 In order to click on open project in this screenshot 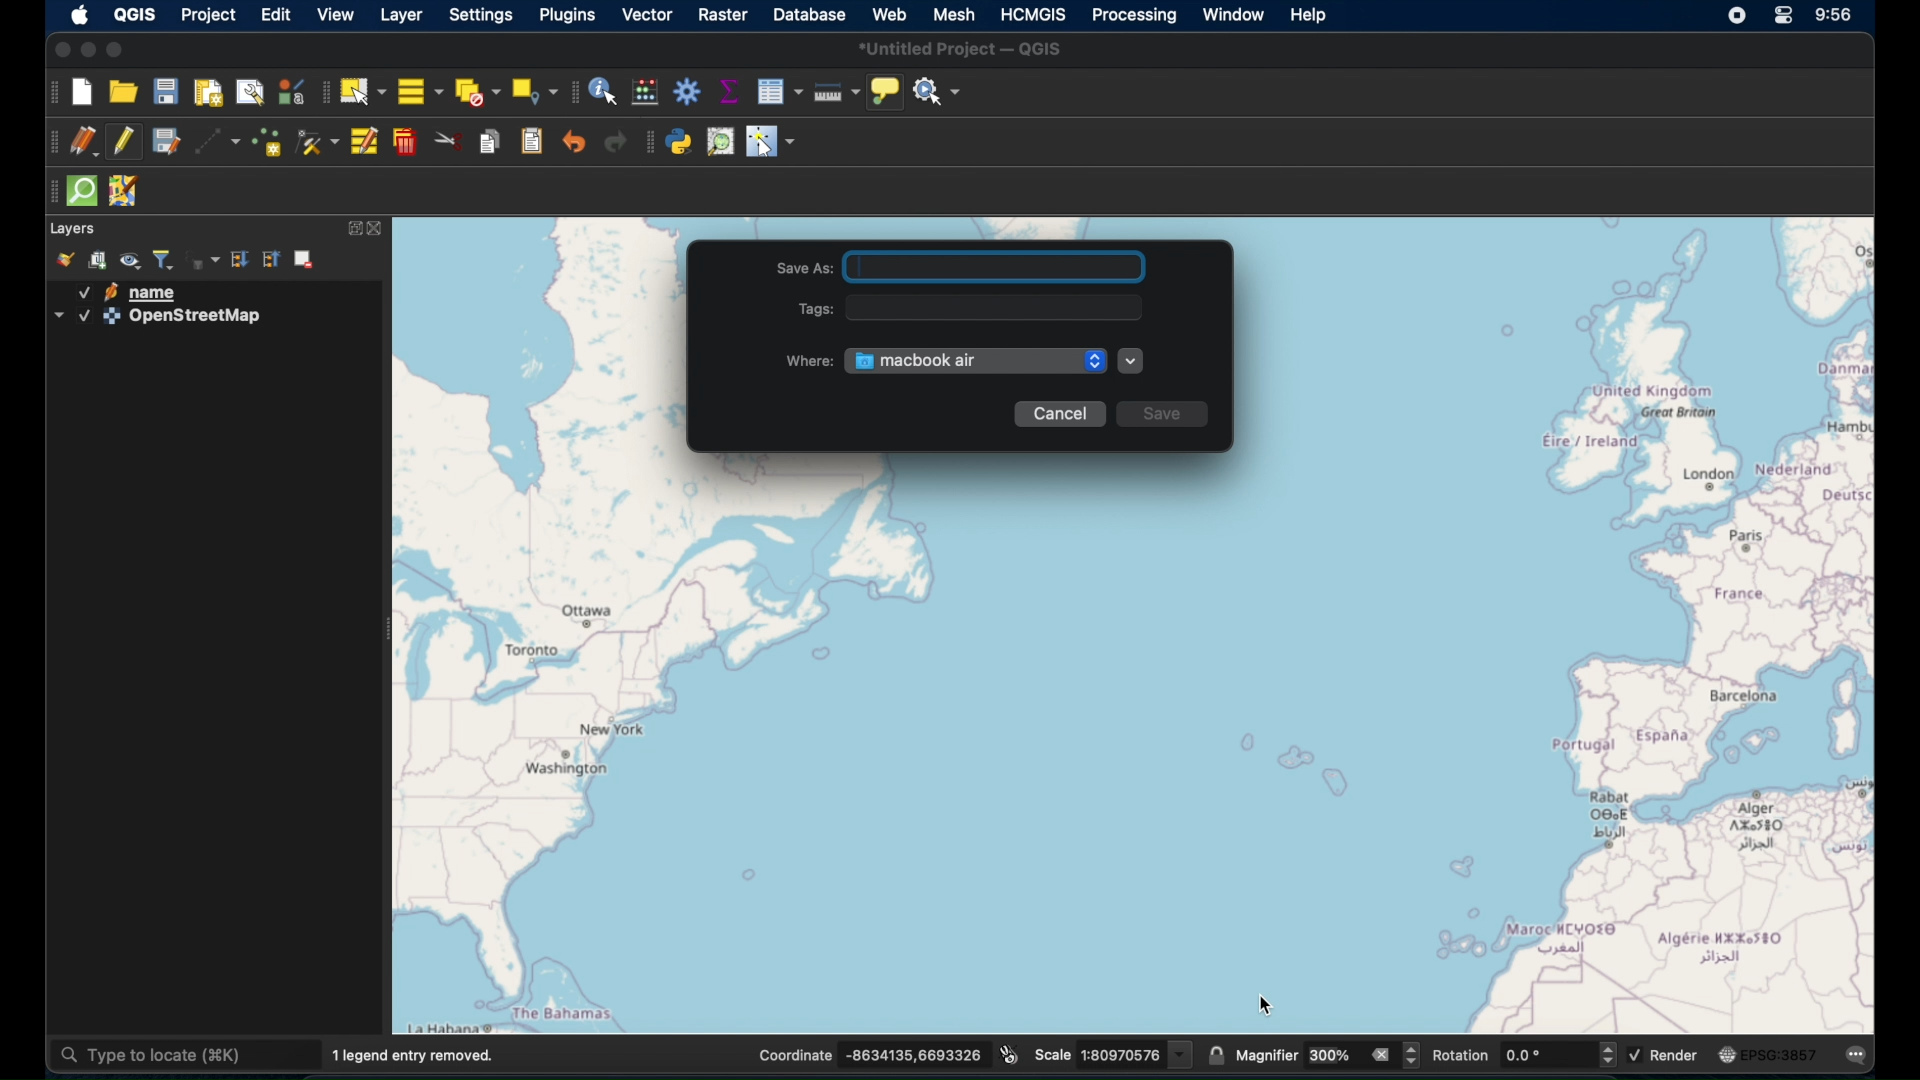, I will do `click(123, 93)`.